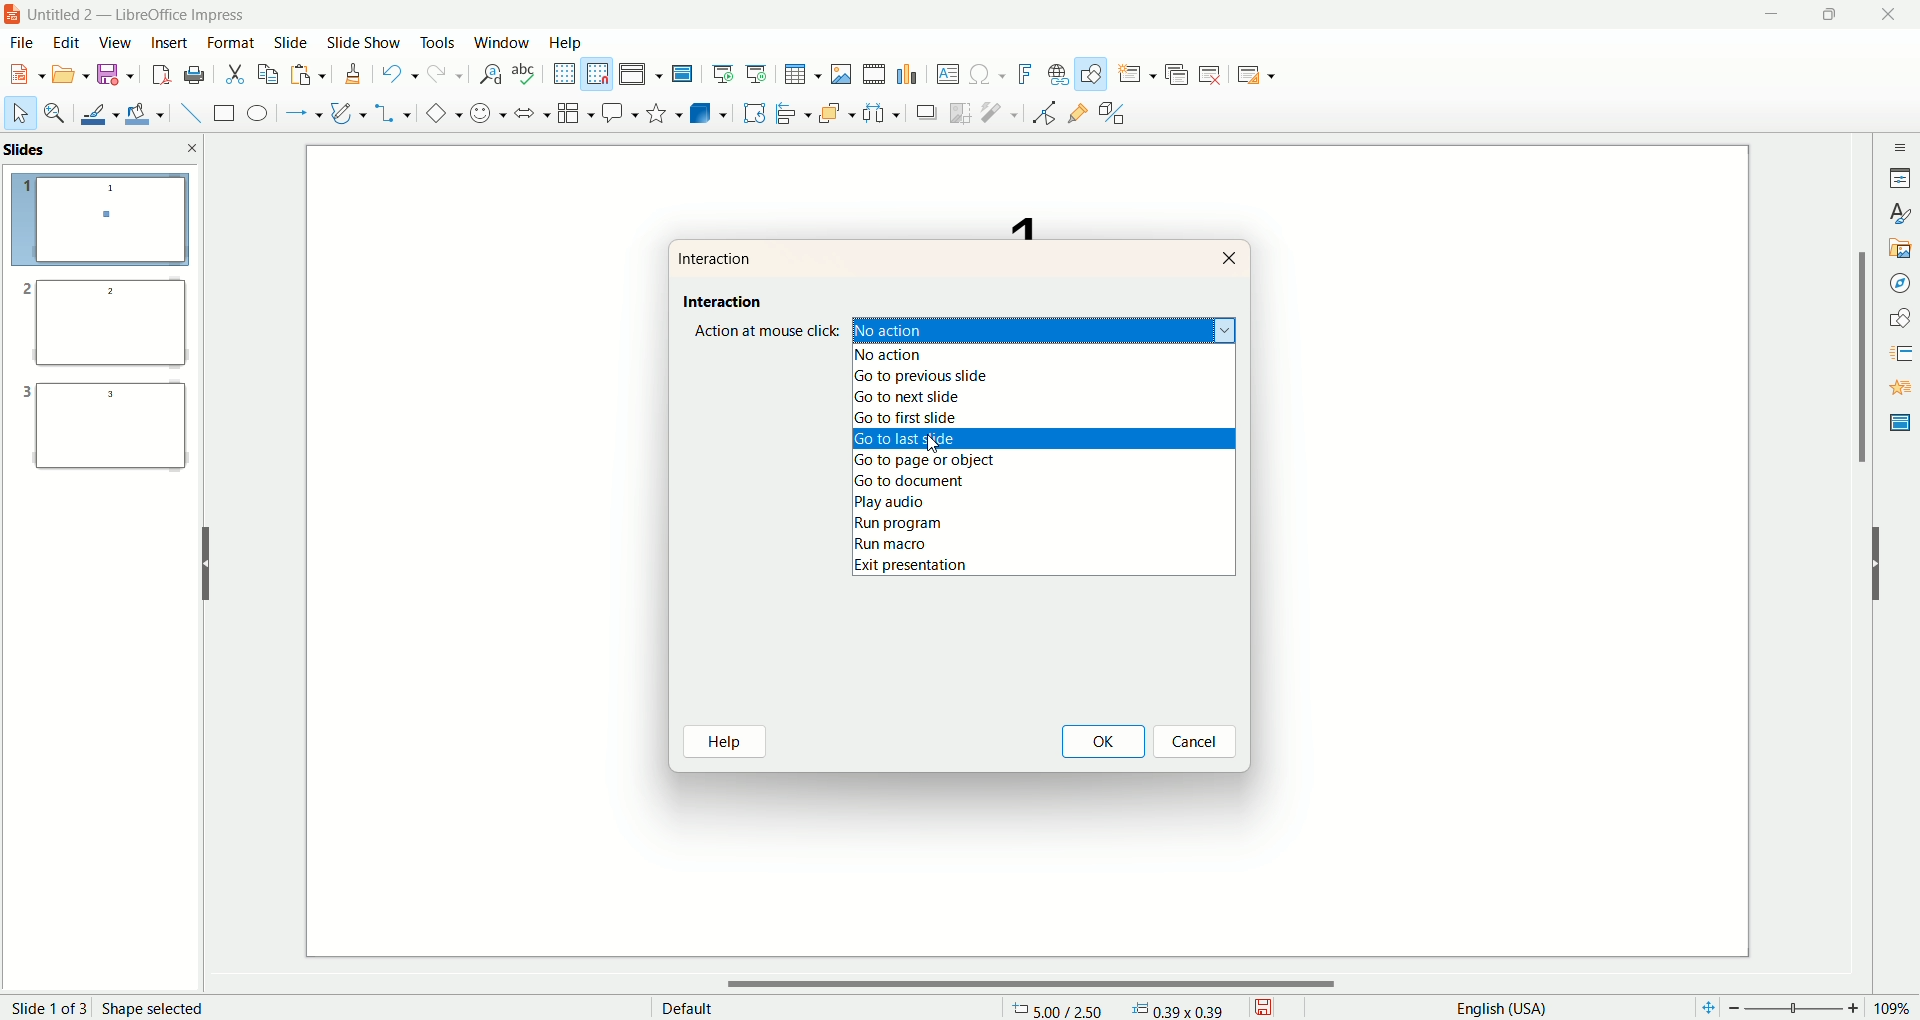 Image resolution: width=1920 pixels, height=1020 pixels. Describe the element at coordinates (966, 484) in the screenshot. I see `go to document` at that location.